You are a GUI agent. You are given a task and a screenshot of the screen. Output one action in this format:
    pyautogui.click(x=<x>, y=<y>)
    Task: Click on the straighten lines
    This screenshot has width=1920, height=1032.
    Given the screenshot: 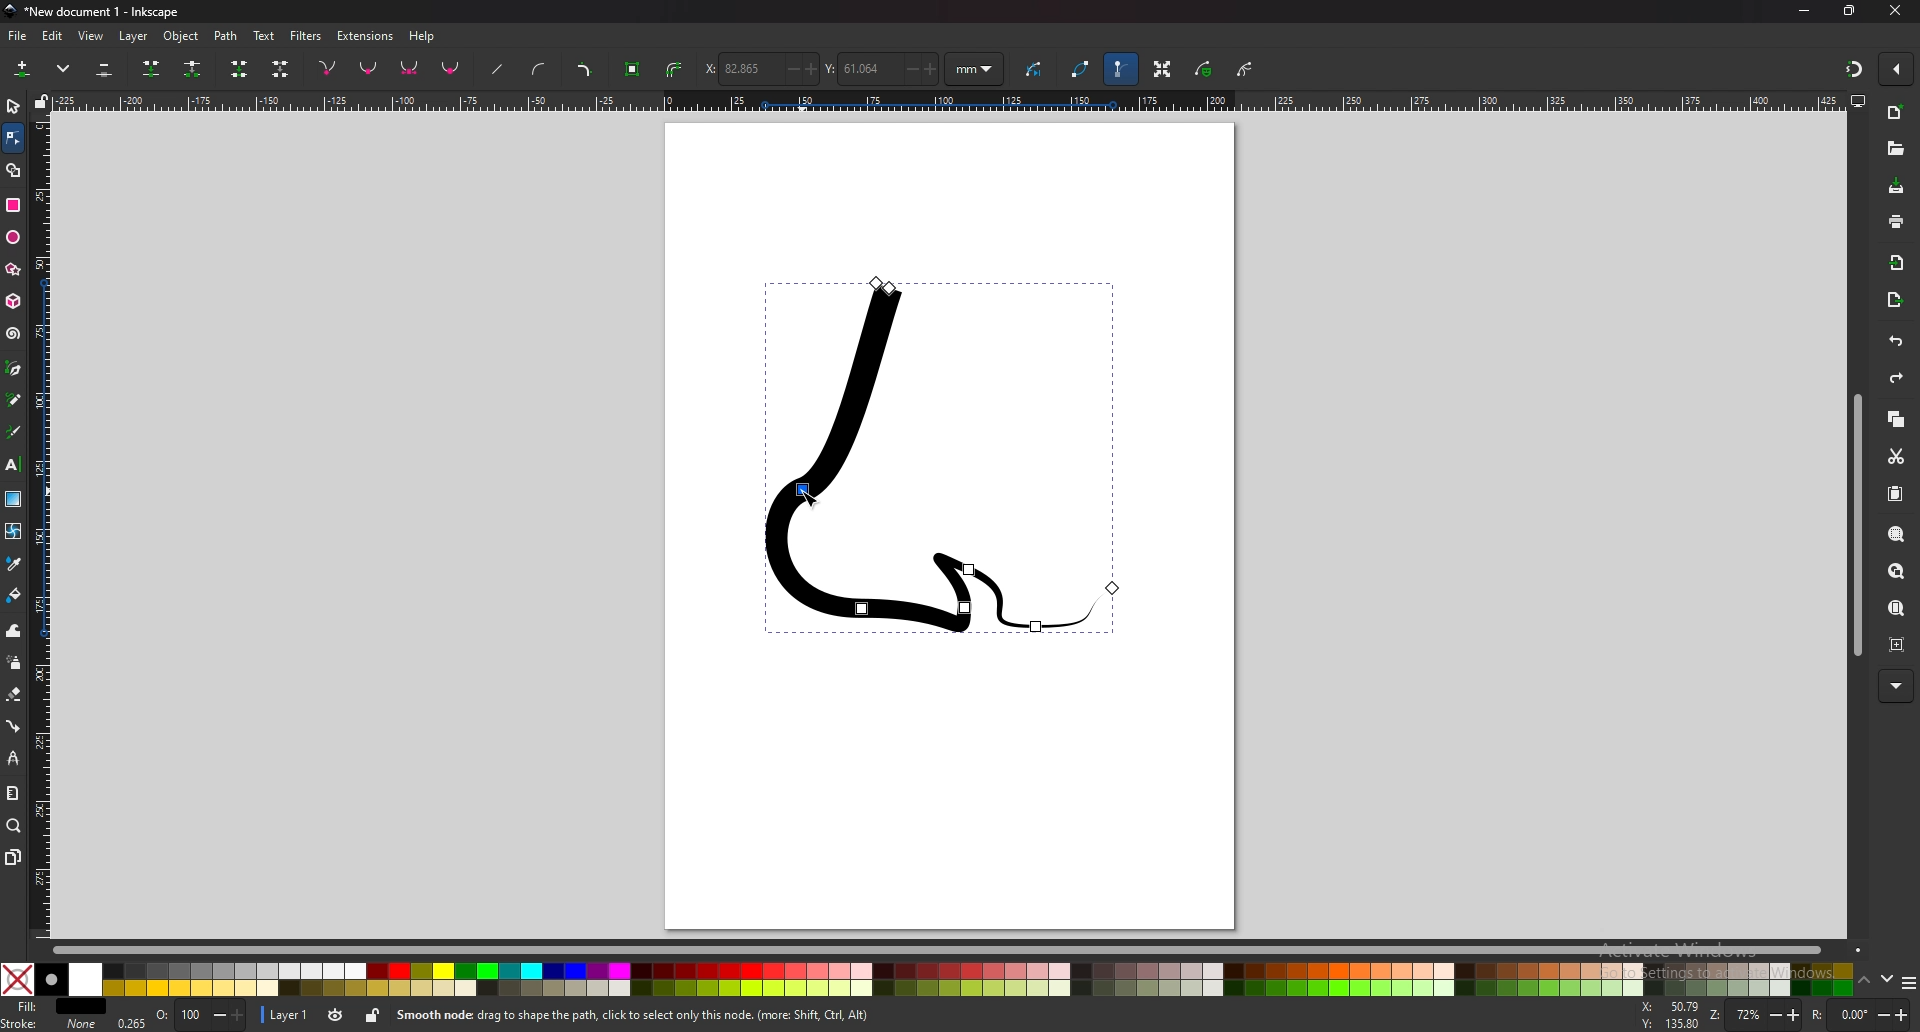 What is the action you would take?
    pyautogui.click(x=499, y=71)
    